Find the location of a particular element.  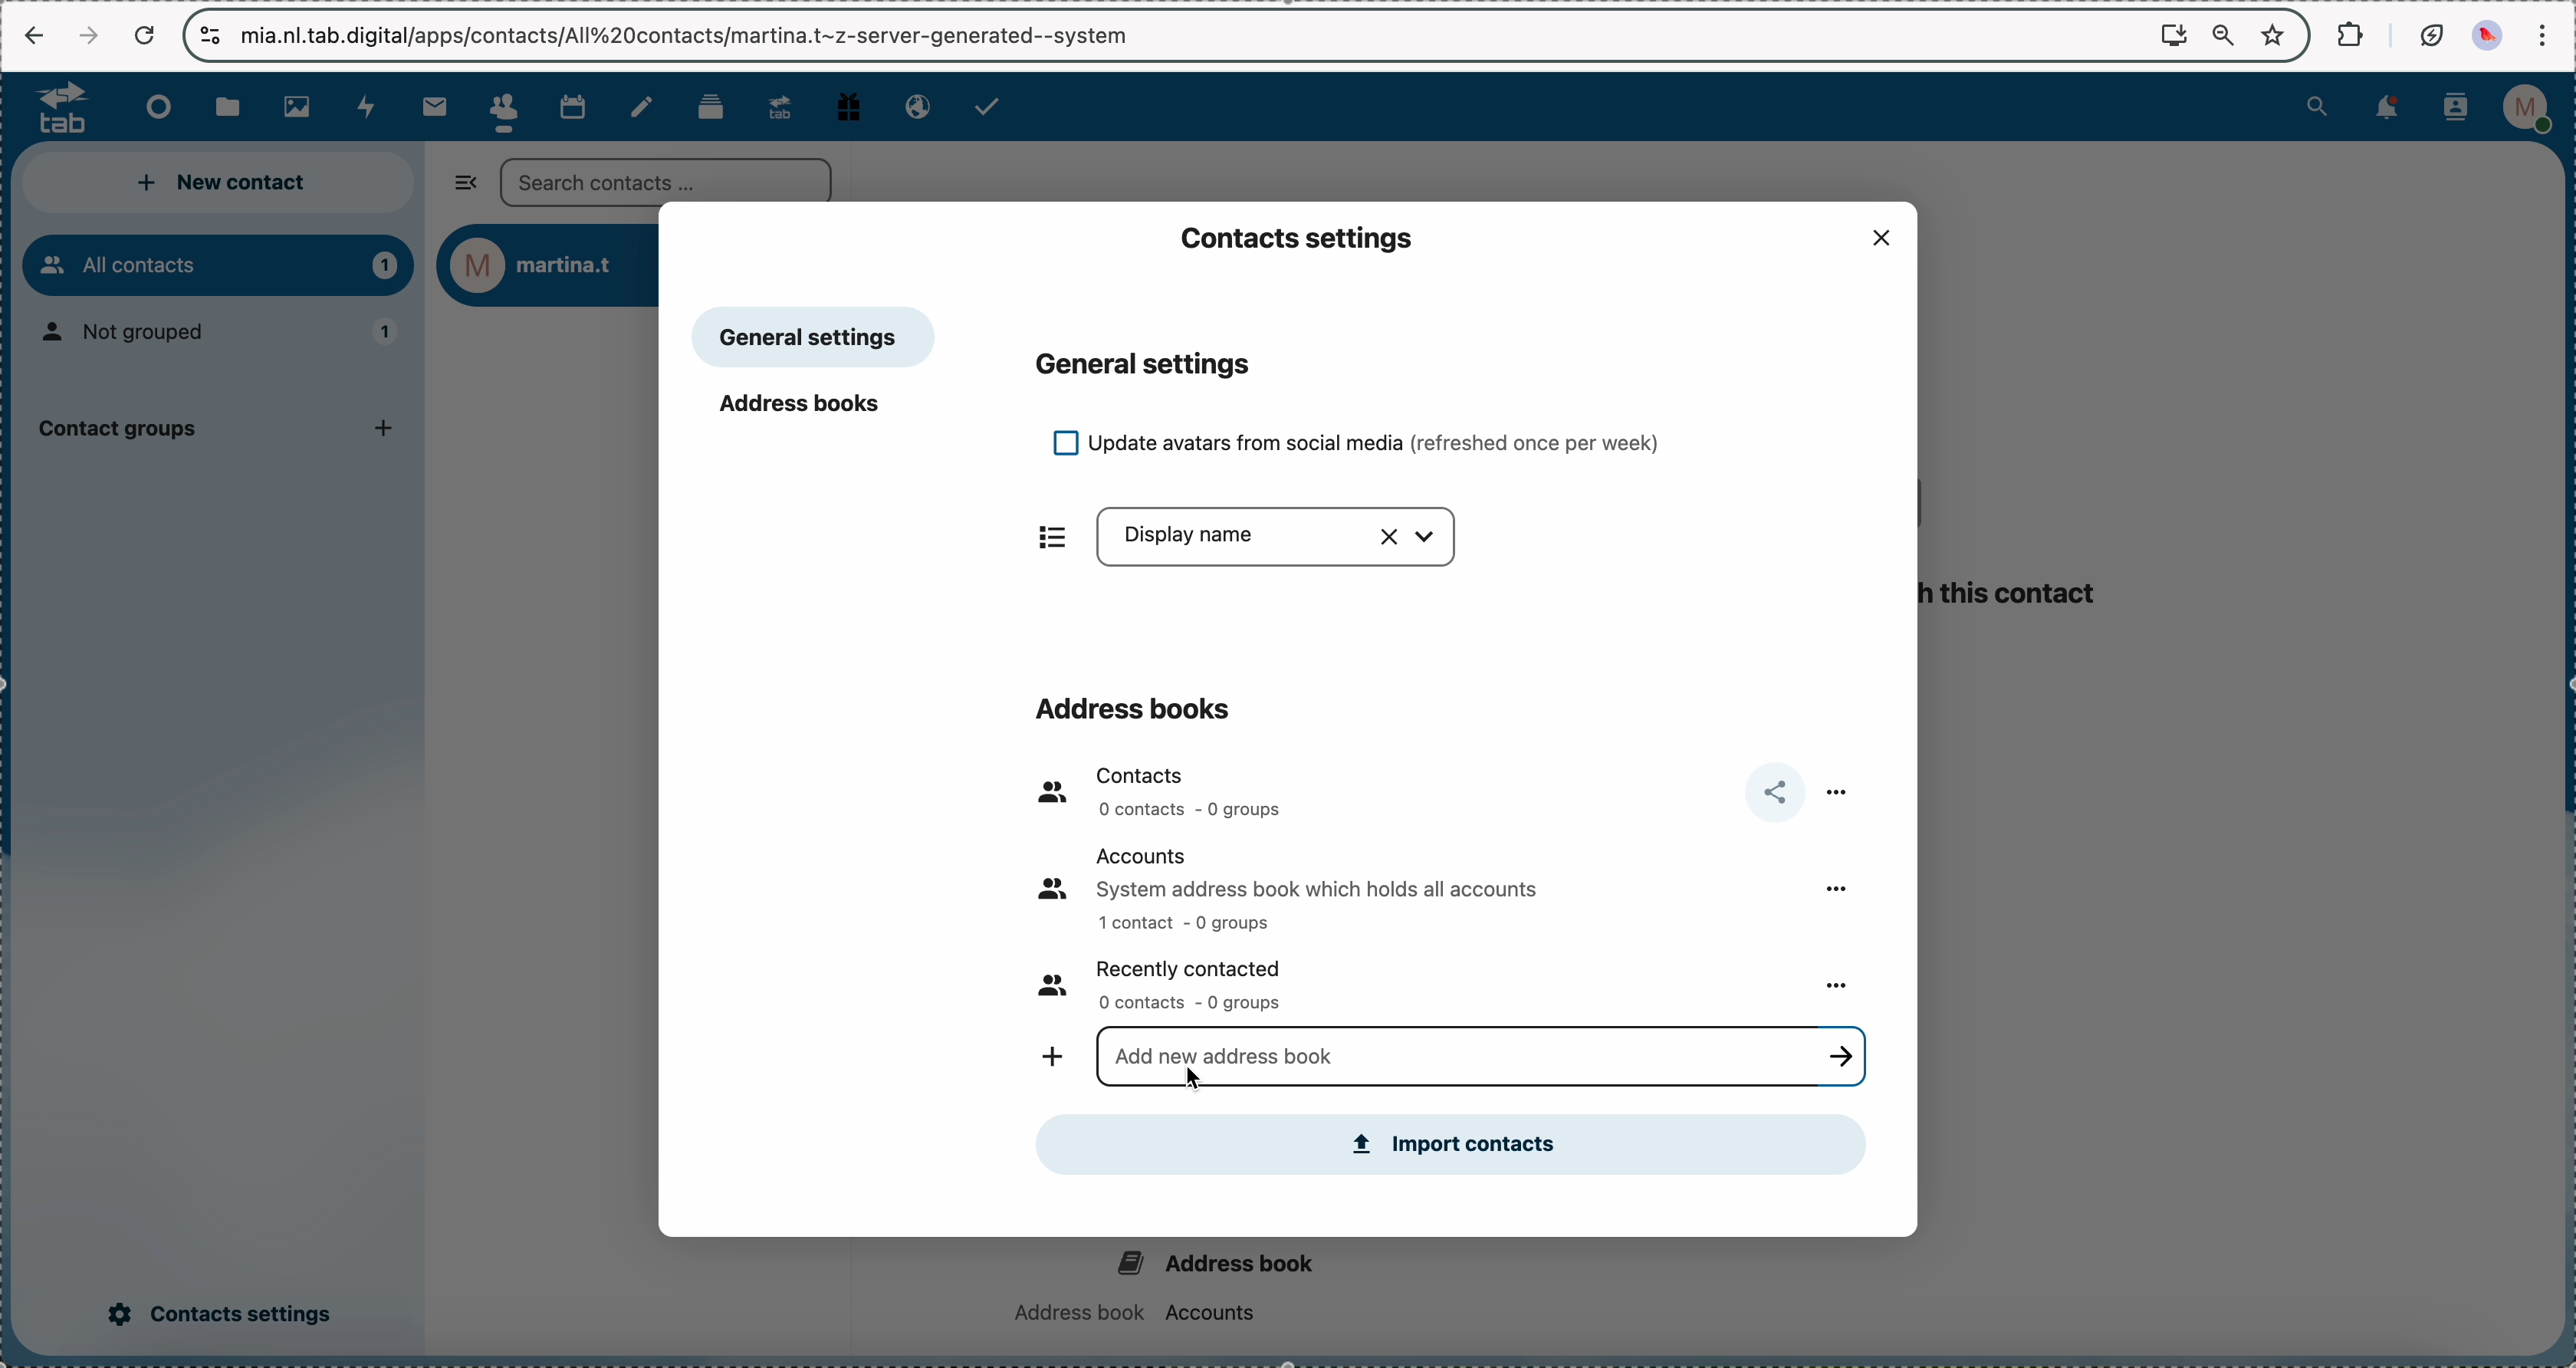

accounts is located at coordinates (1315, 888).